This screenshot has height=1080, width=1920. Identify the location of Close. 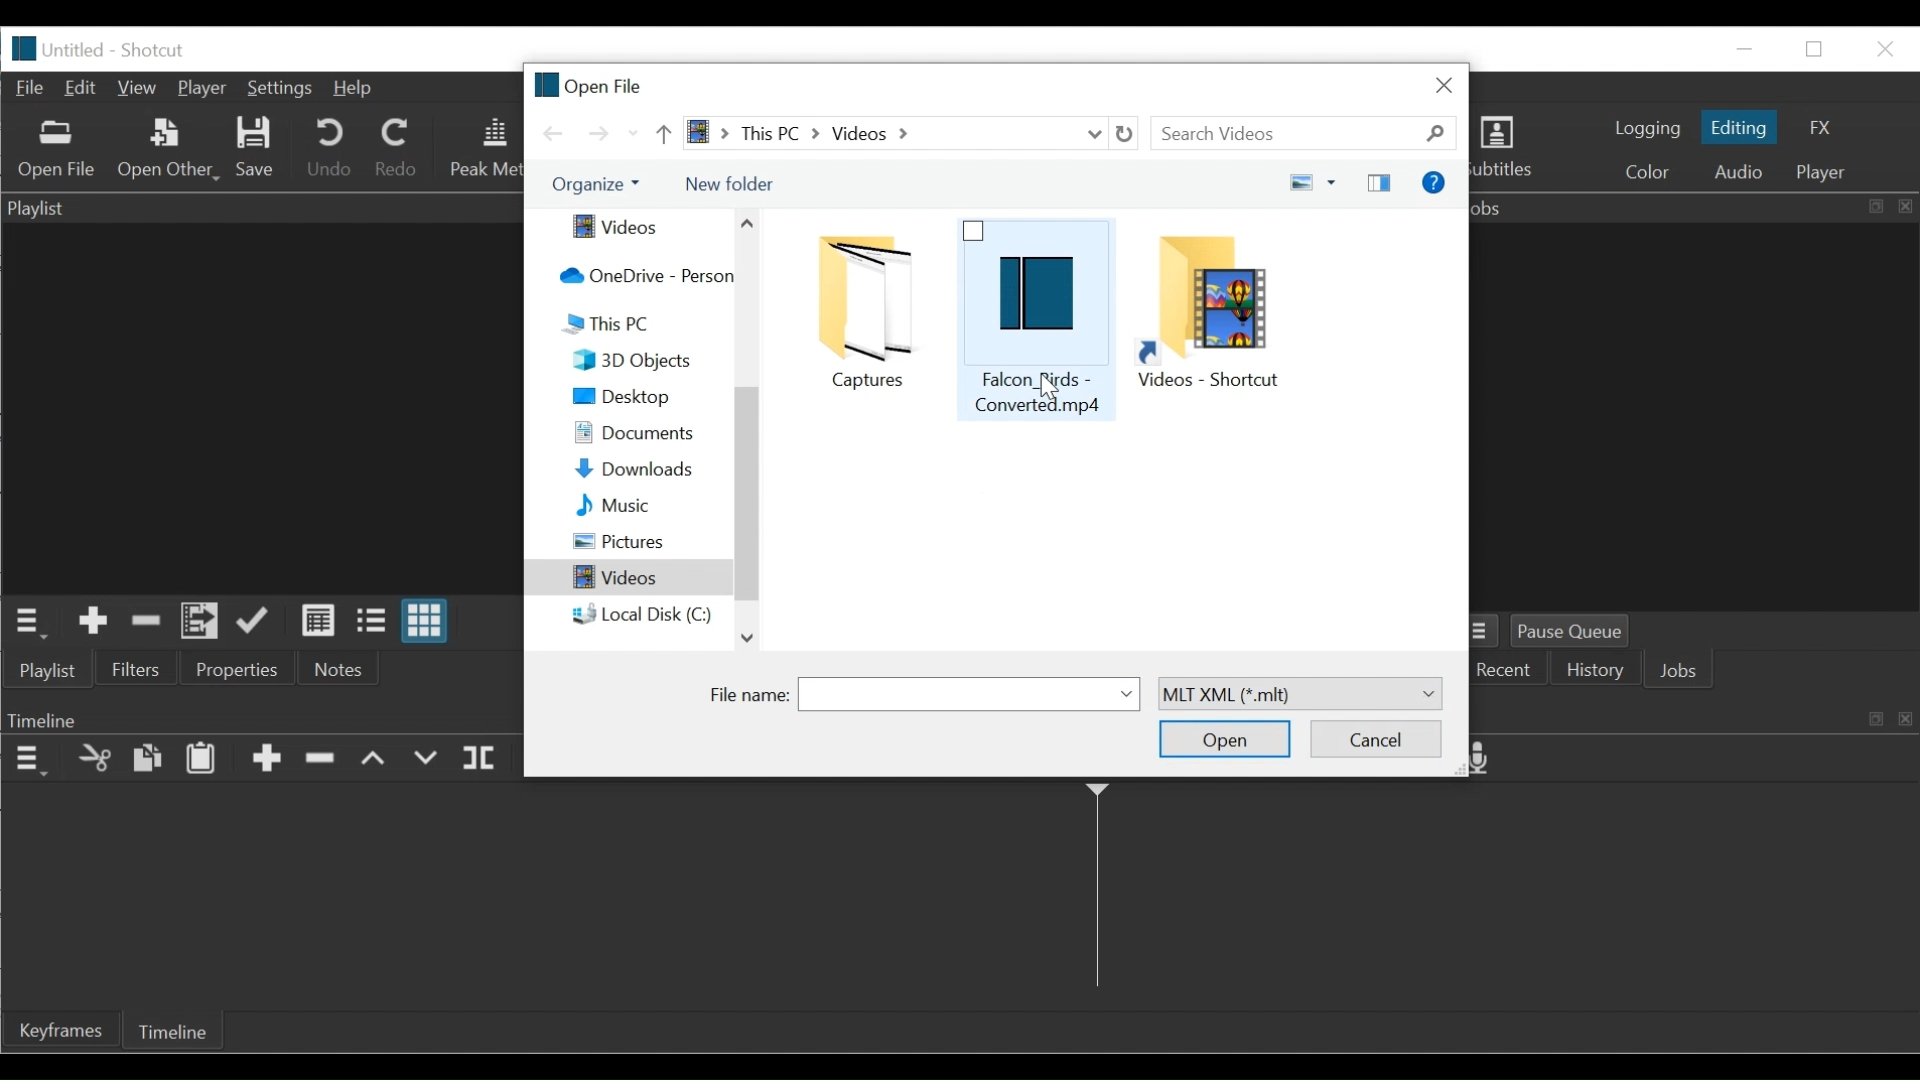
(1445, 84).